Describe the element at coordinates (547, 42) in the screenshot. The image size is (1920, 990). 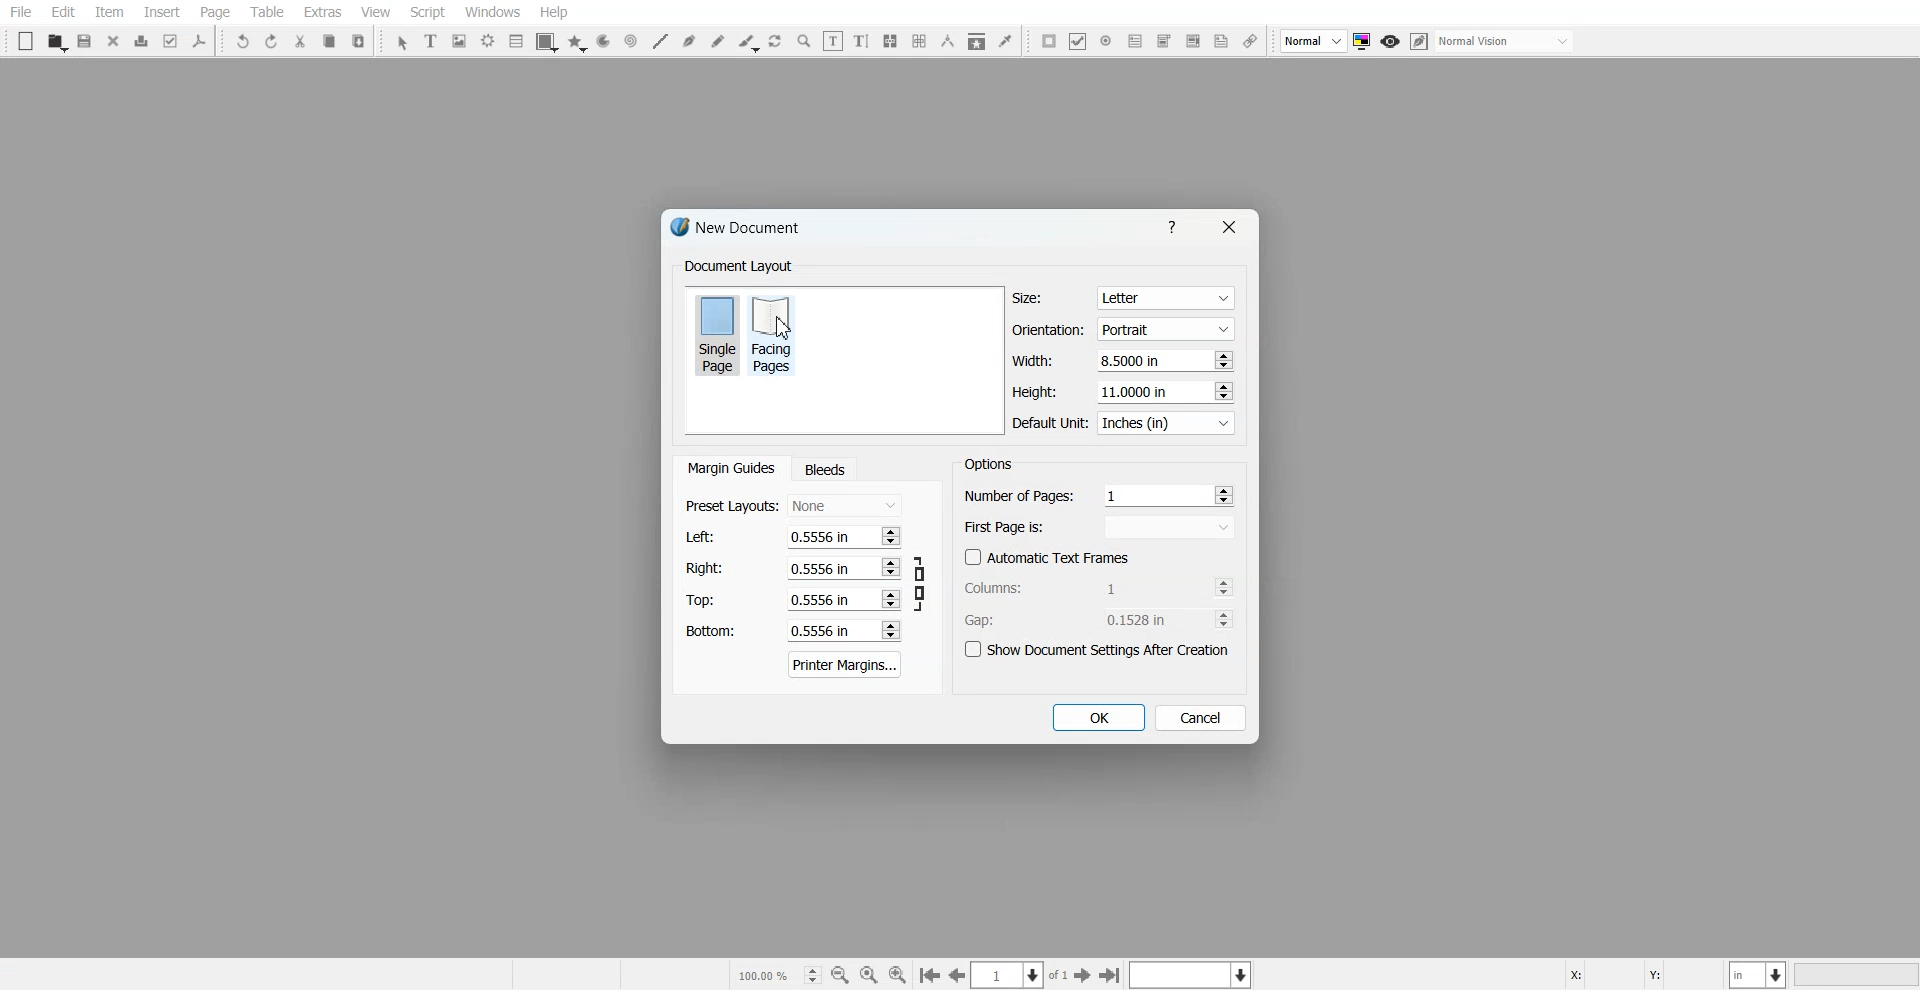
I see `Shape` at that location.